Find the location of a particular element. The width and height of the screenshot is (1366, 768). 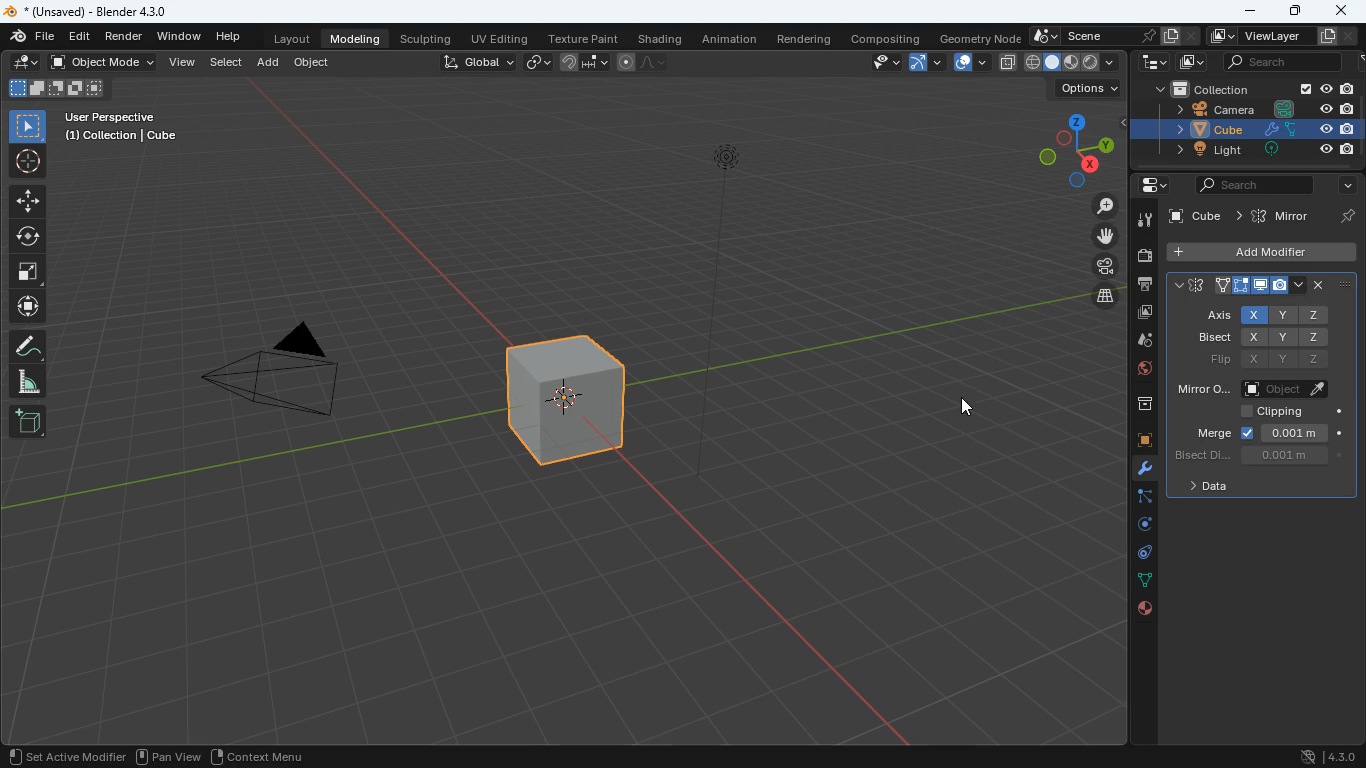

data is located at coordinates (1211, 488).